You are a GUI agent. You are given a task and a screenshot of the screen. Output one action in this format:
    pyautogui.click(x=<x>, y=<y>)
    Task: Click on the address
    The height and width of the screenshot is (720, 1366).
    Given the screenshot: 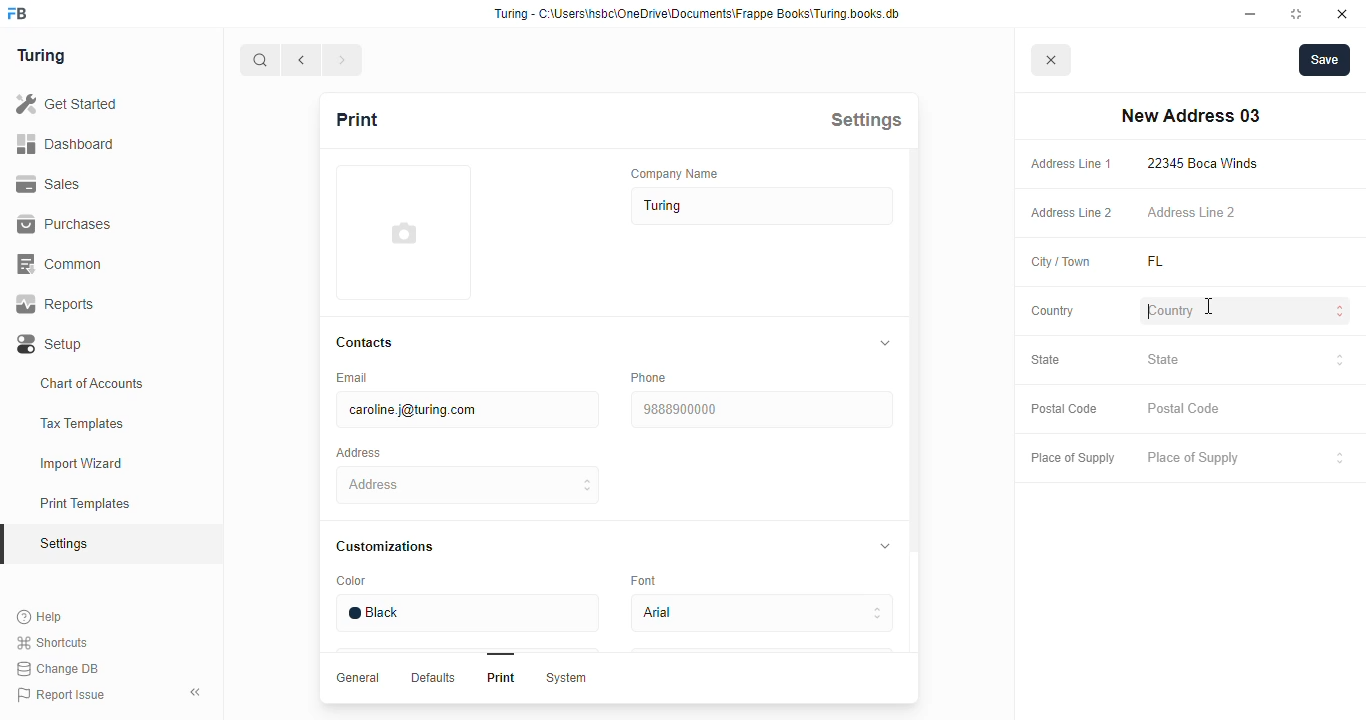 What is the action you would take?
    pyautogui.click(x=469, y=485)
    